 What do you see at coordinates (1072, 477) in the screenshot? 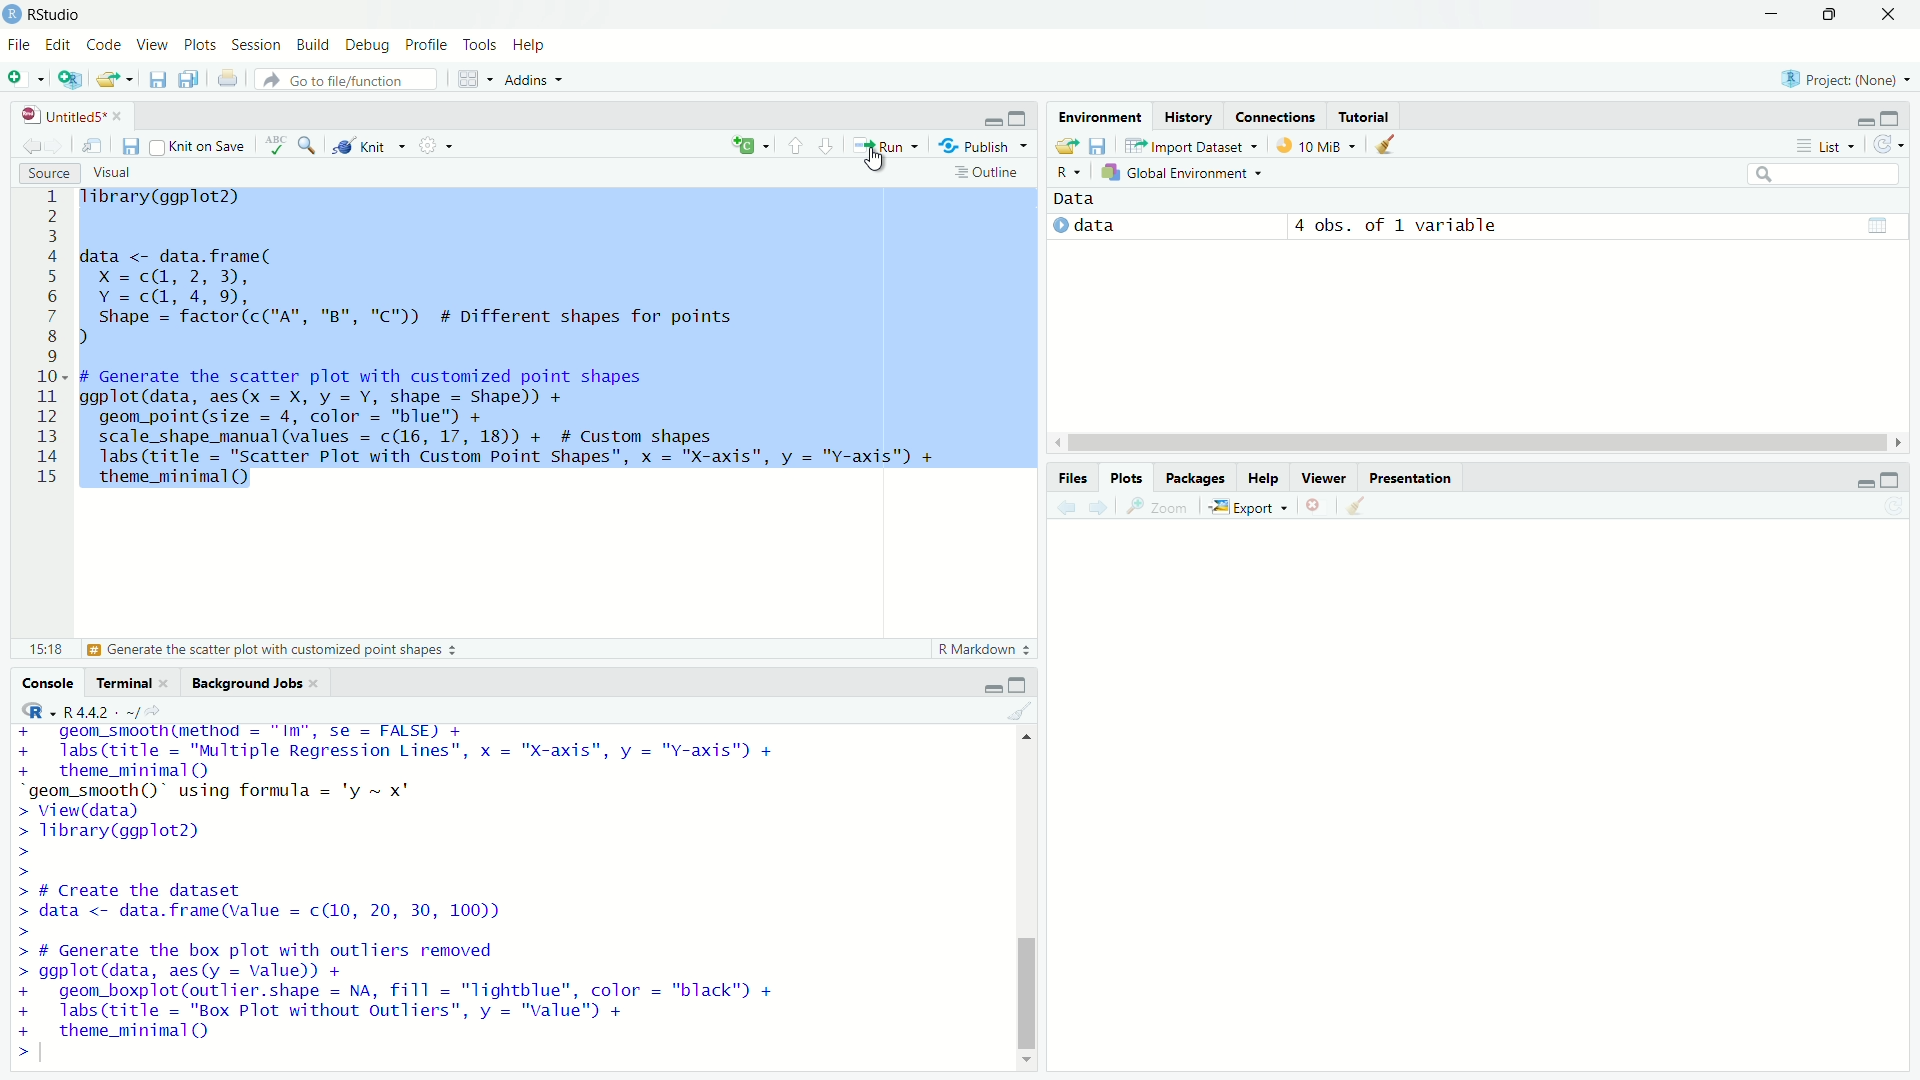
I see `Files` at bounding box center [1072, 477].